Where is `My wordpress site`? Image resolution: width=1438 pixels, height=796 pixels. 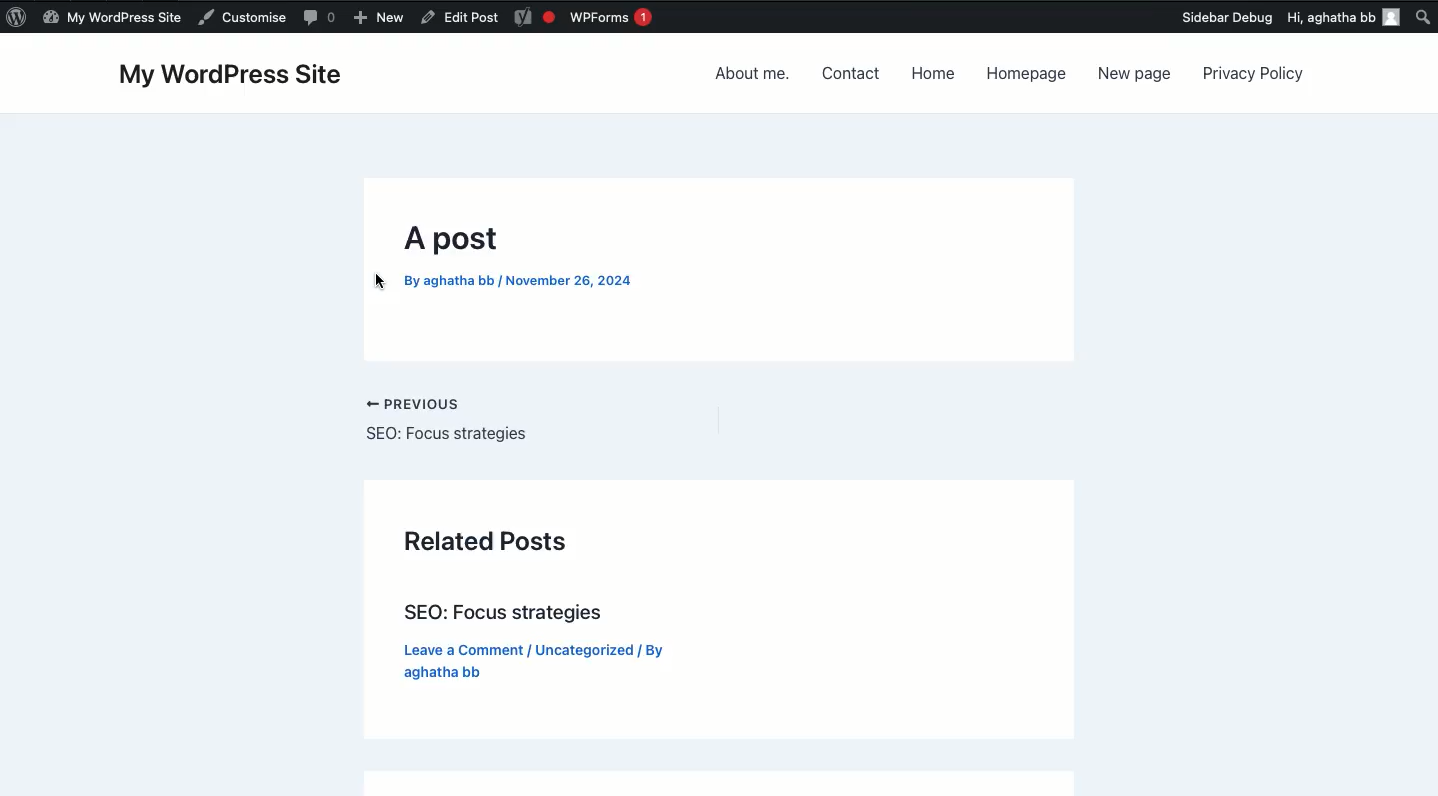 My wordpress site is located at coordinates (235, 76).